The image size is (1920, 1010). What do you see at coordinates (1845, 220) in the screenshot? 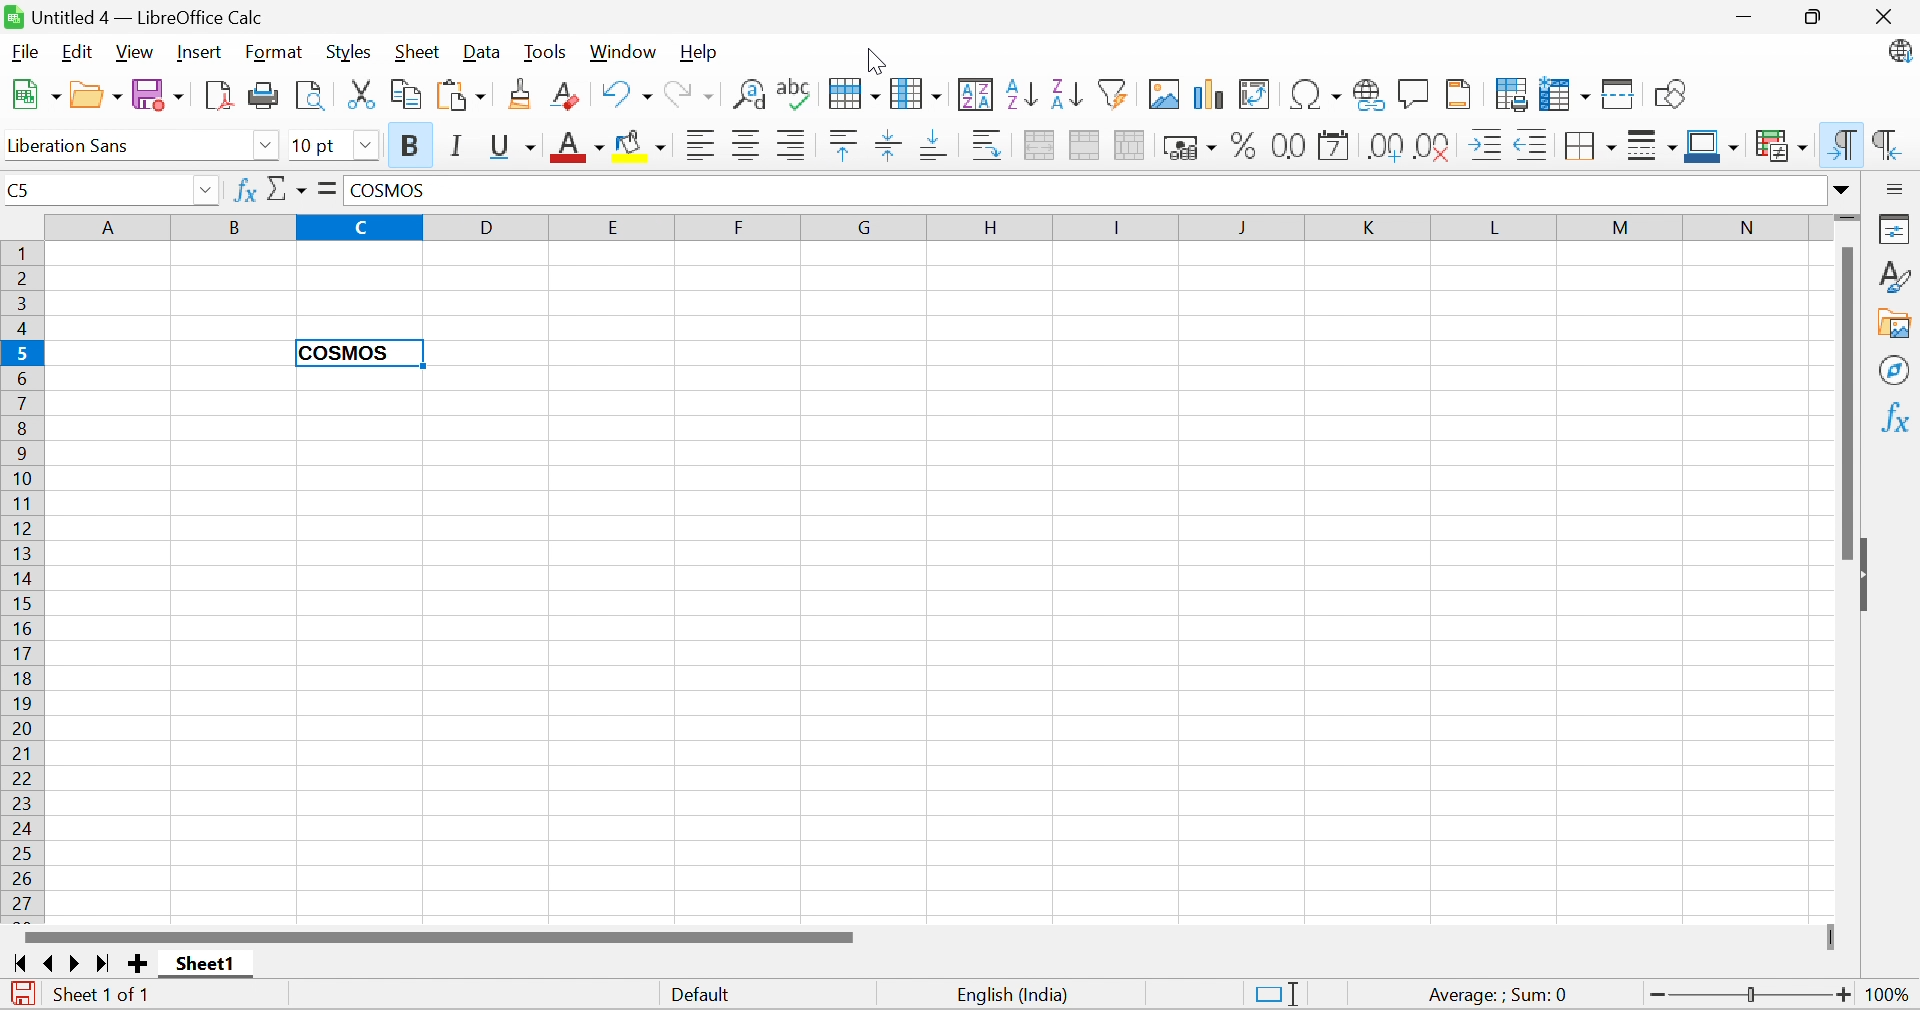
I see `Slider` at bounding box center [1845, 220].